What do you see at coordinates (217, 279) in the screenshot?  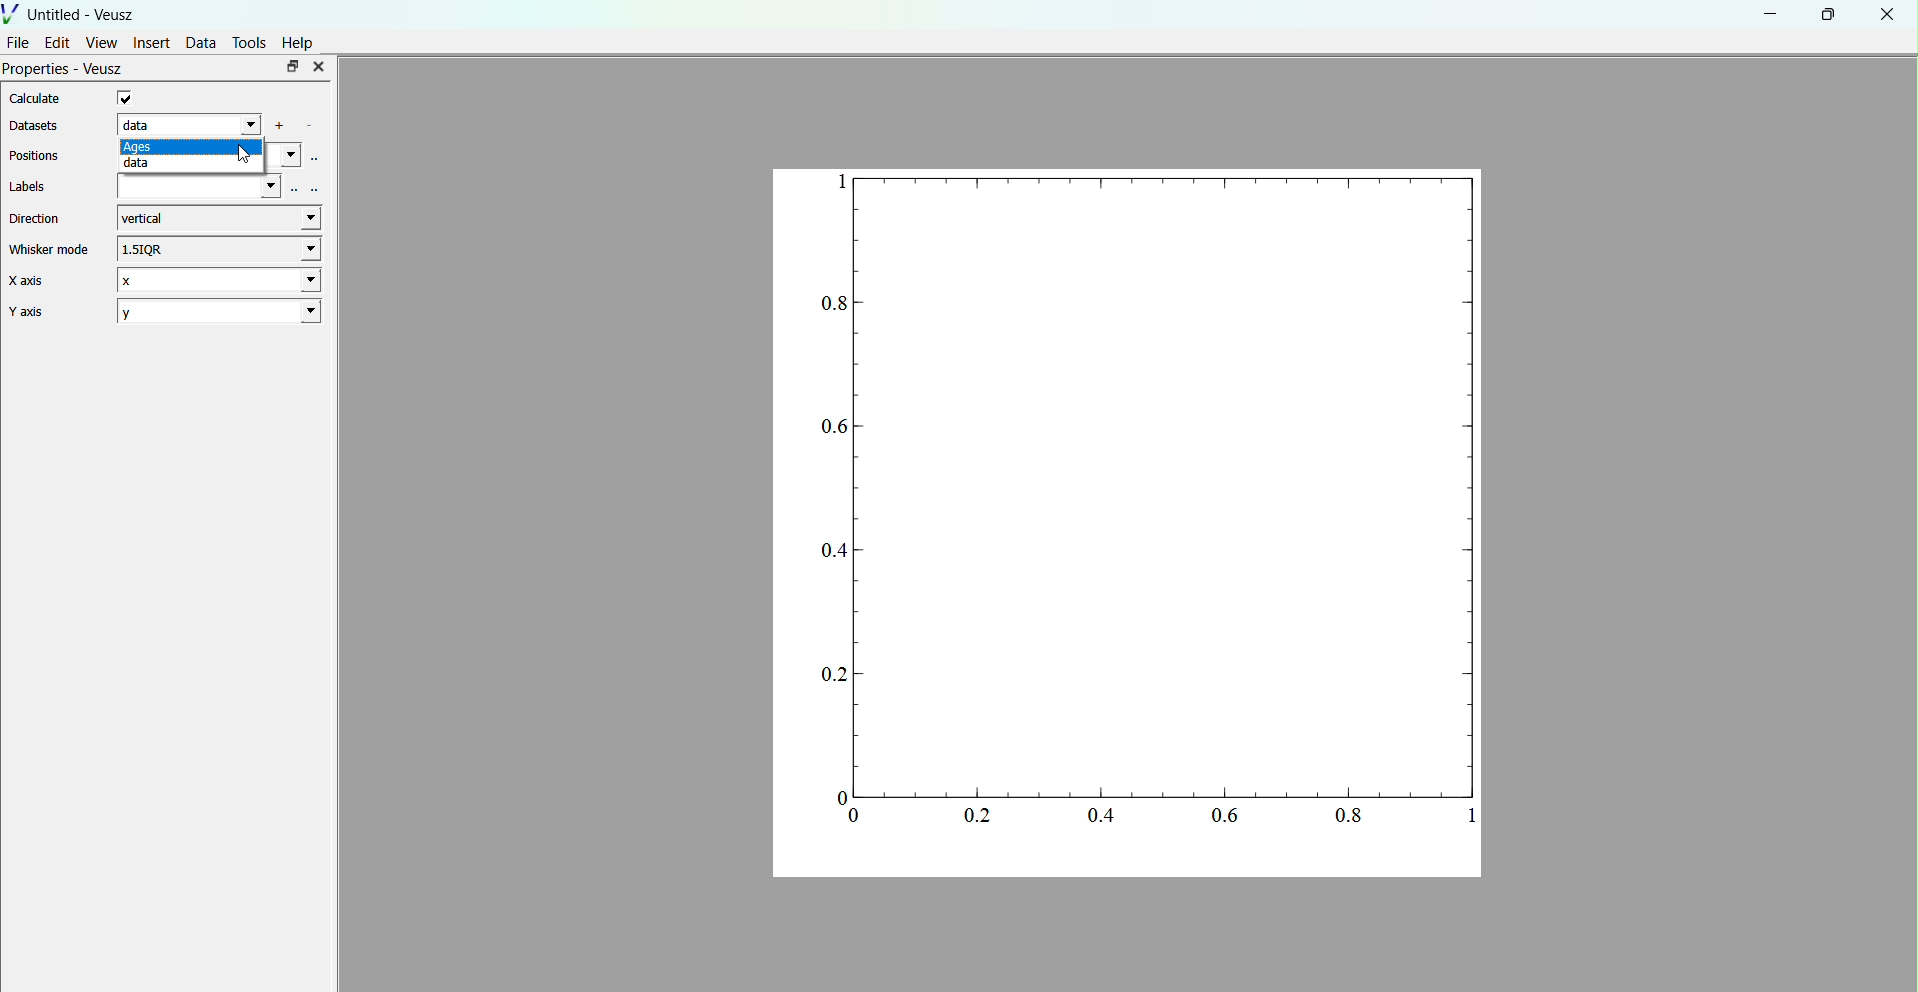 I see `X` at bounding box center [217, 279].